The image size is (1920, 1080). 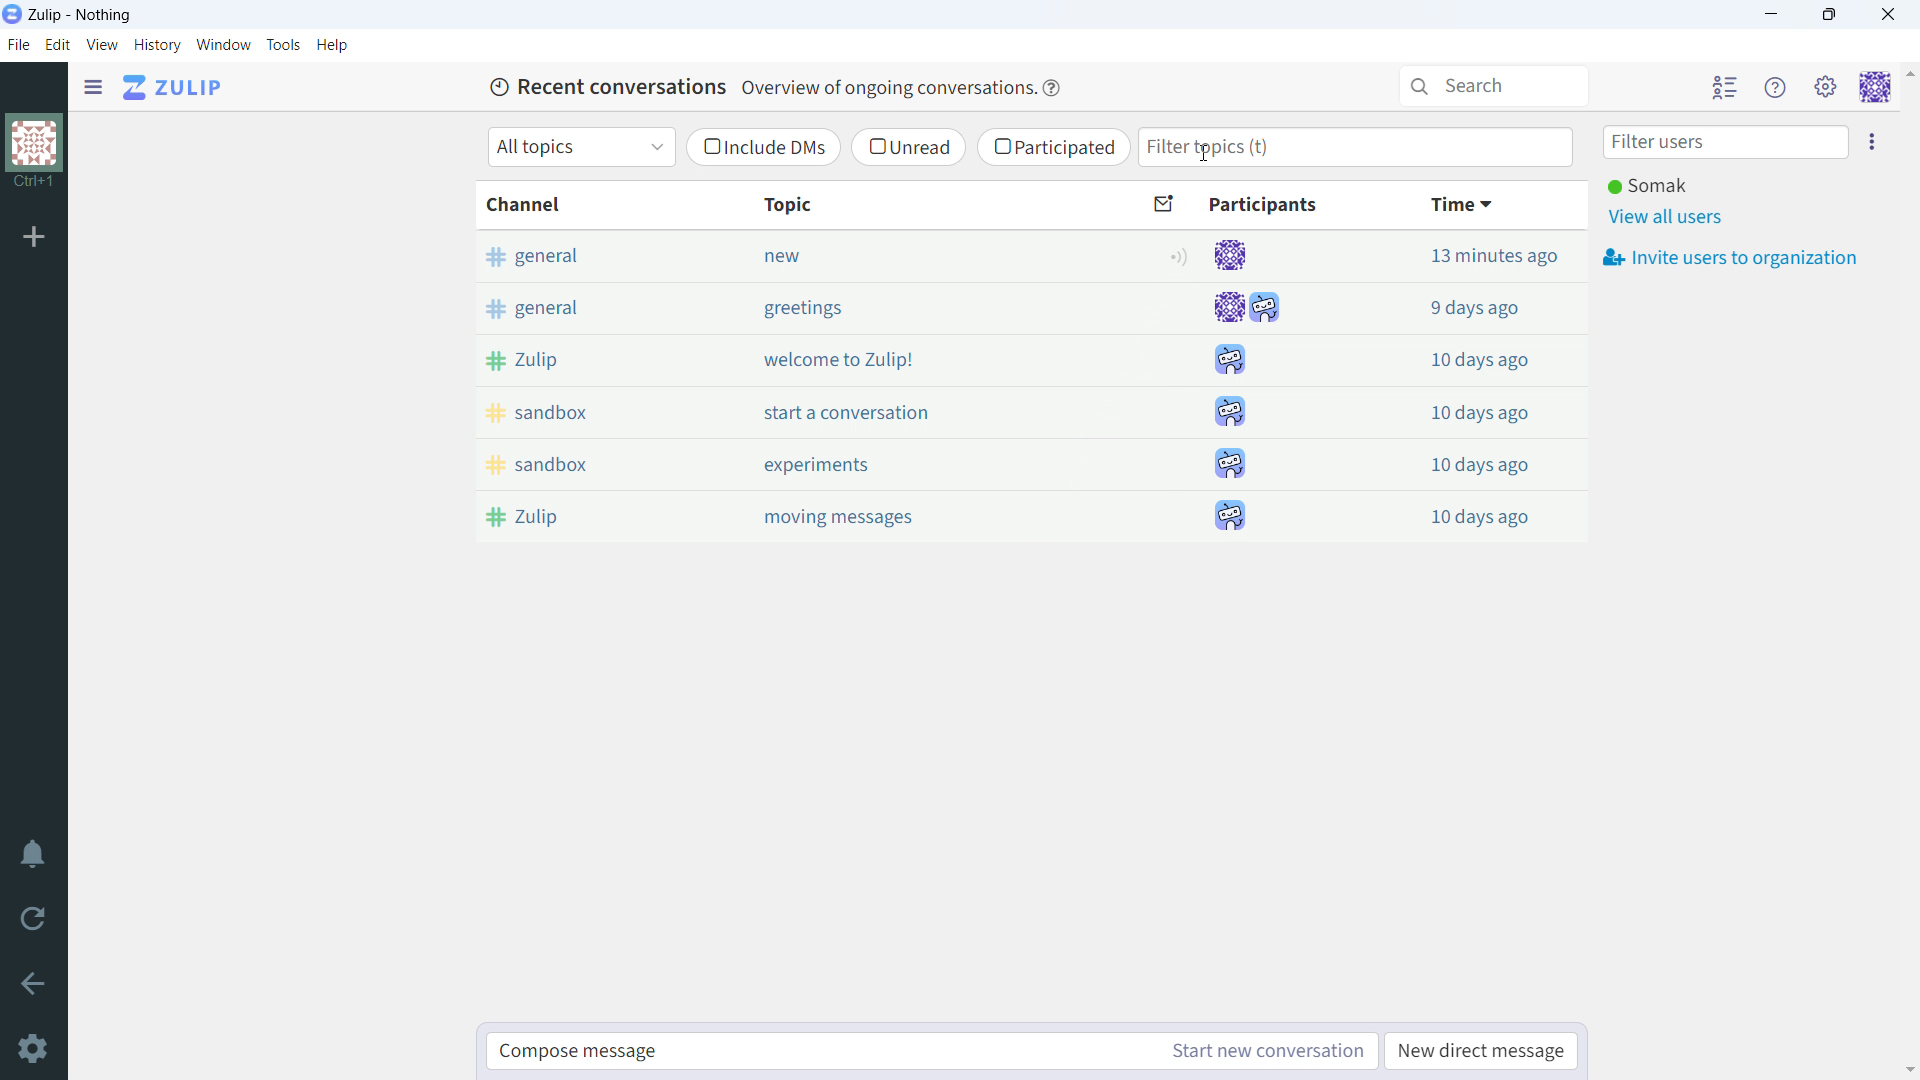 What do you see at coordinates (283, 45) in the screenshot?
I see `tools` at bounding box center [283, 45].